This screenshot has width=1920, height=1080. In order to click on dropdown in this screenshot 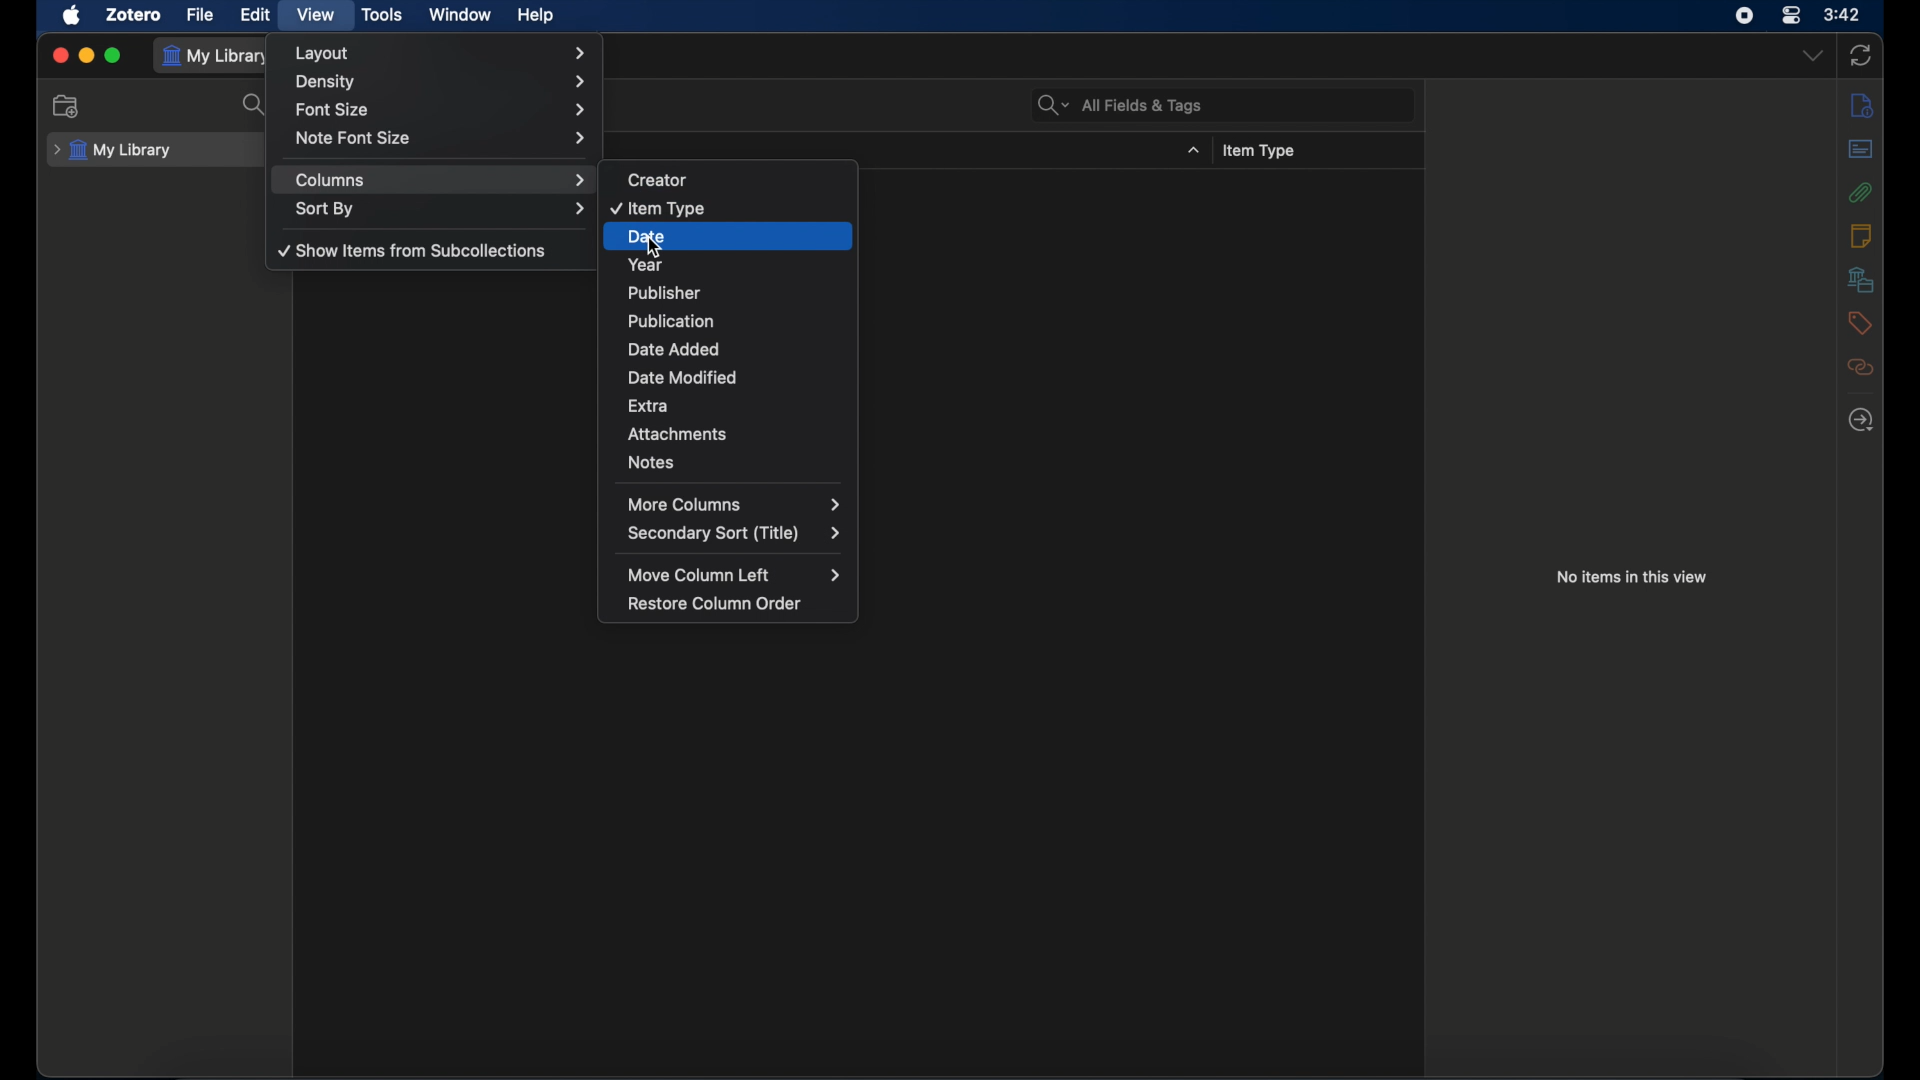, I will do `click(1194, 150)`.